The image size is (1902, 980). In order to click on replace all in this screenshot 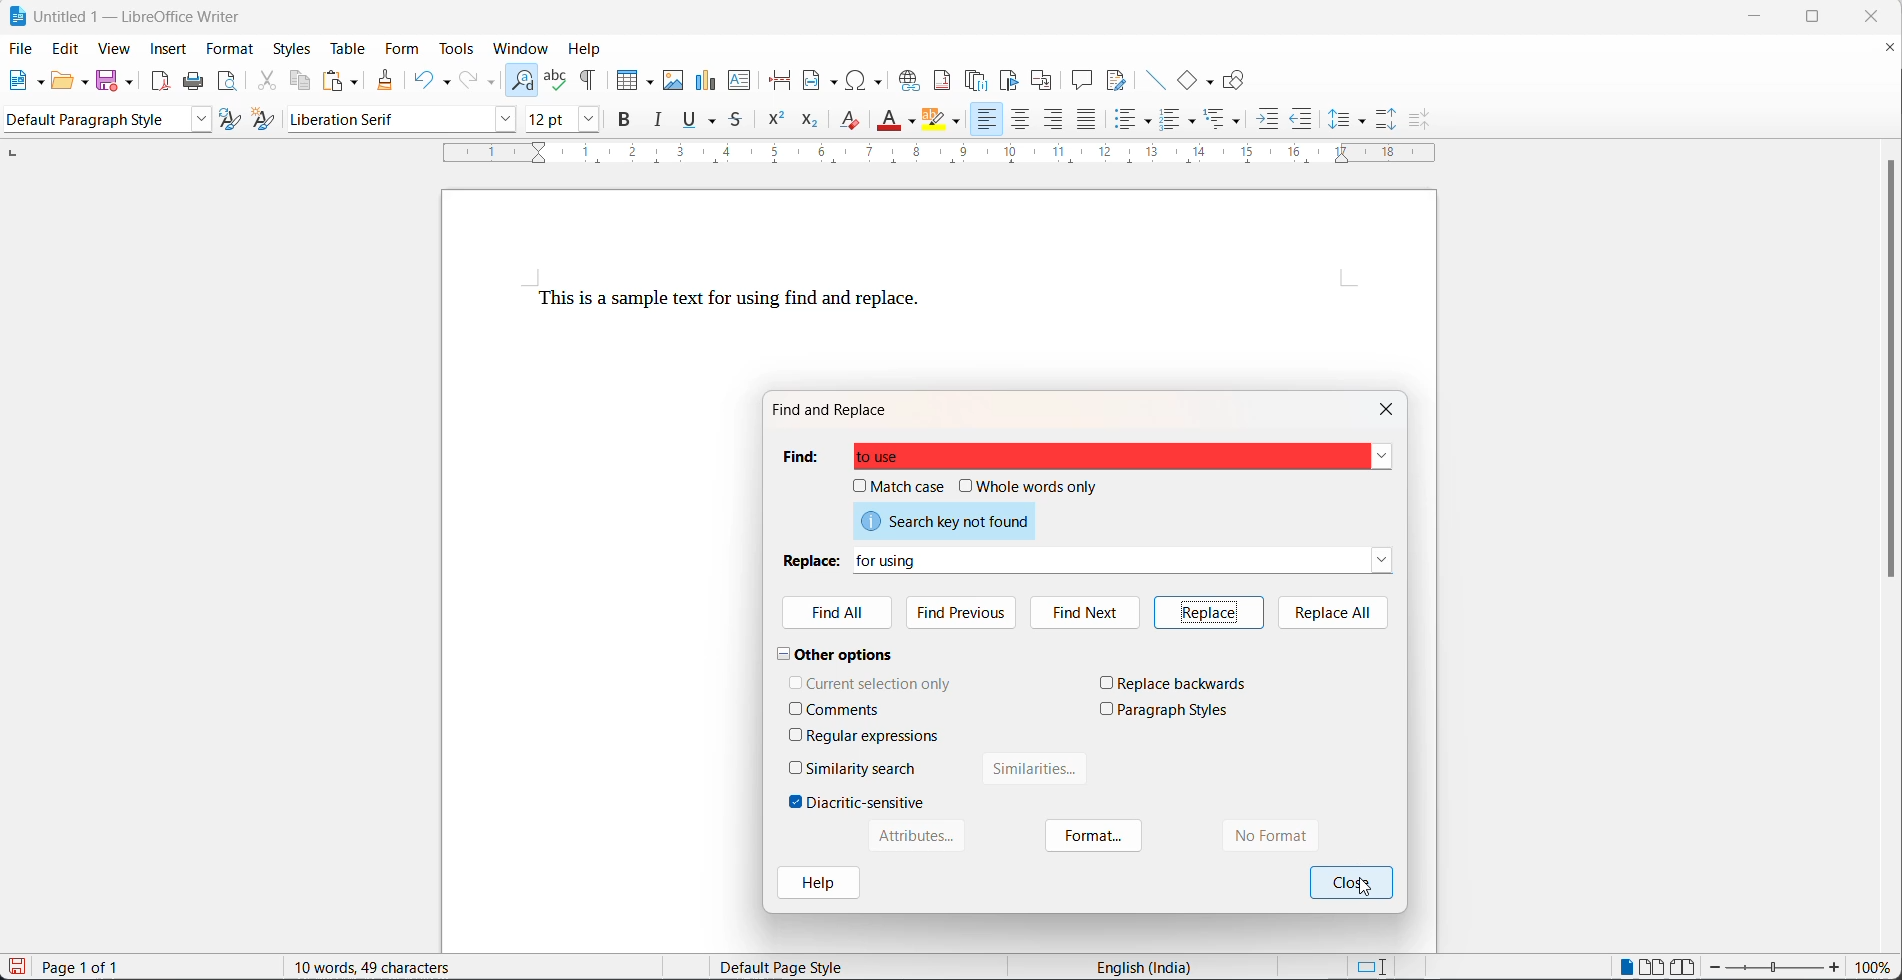, I will do `click(1334, 611)`.